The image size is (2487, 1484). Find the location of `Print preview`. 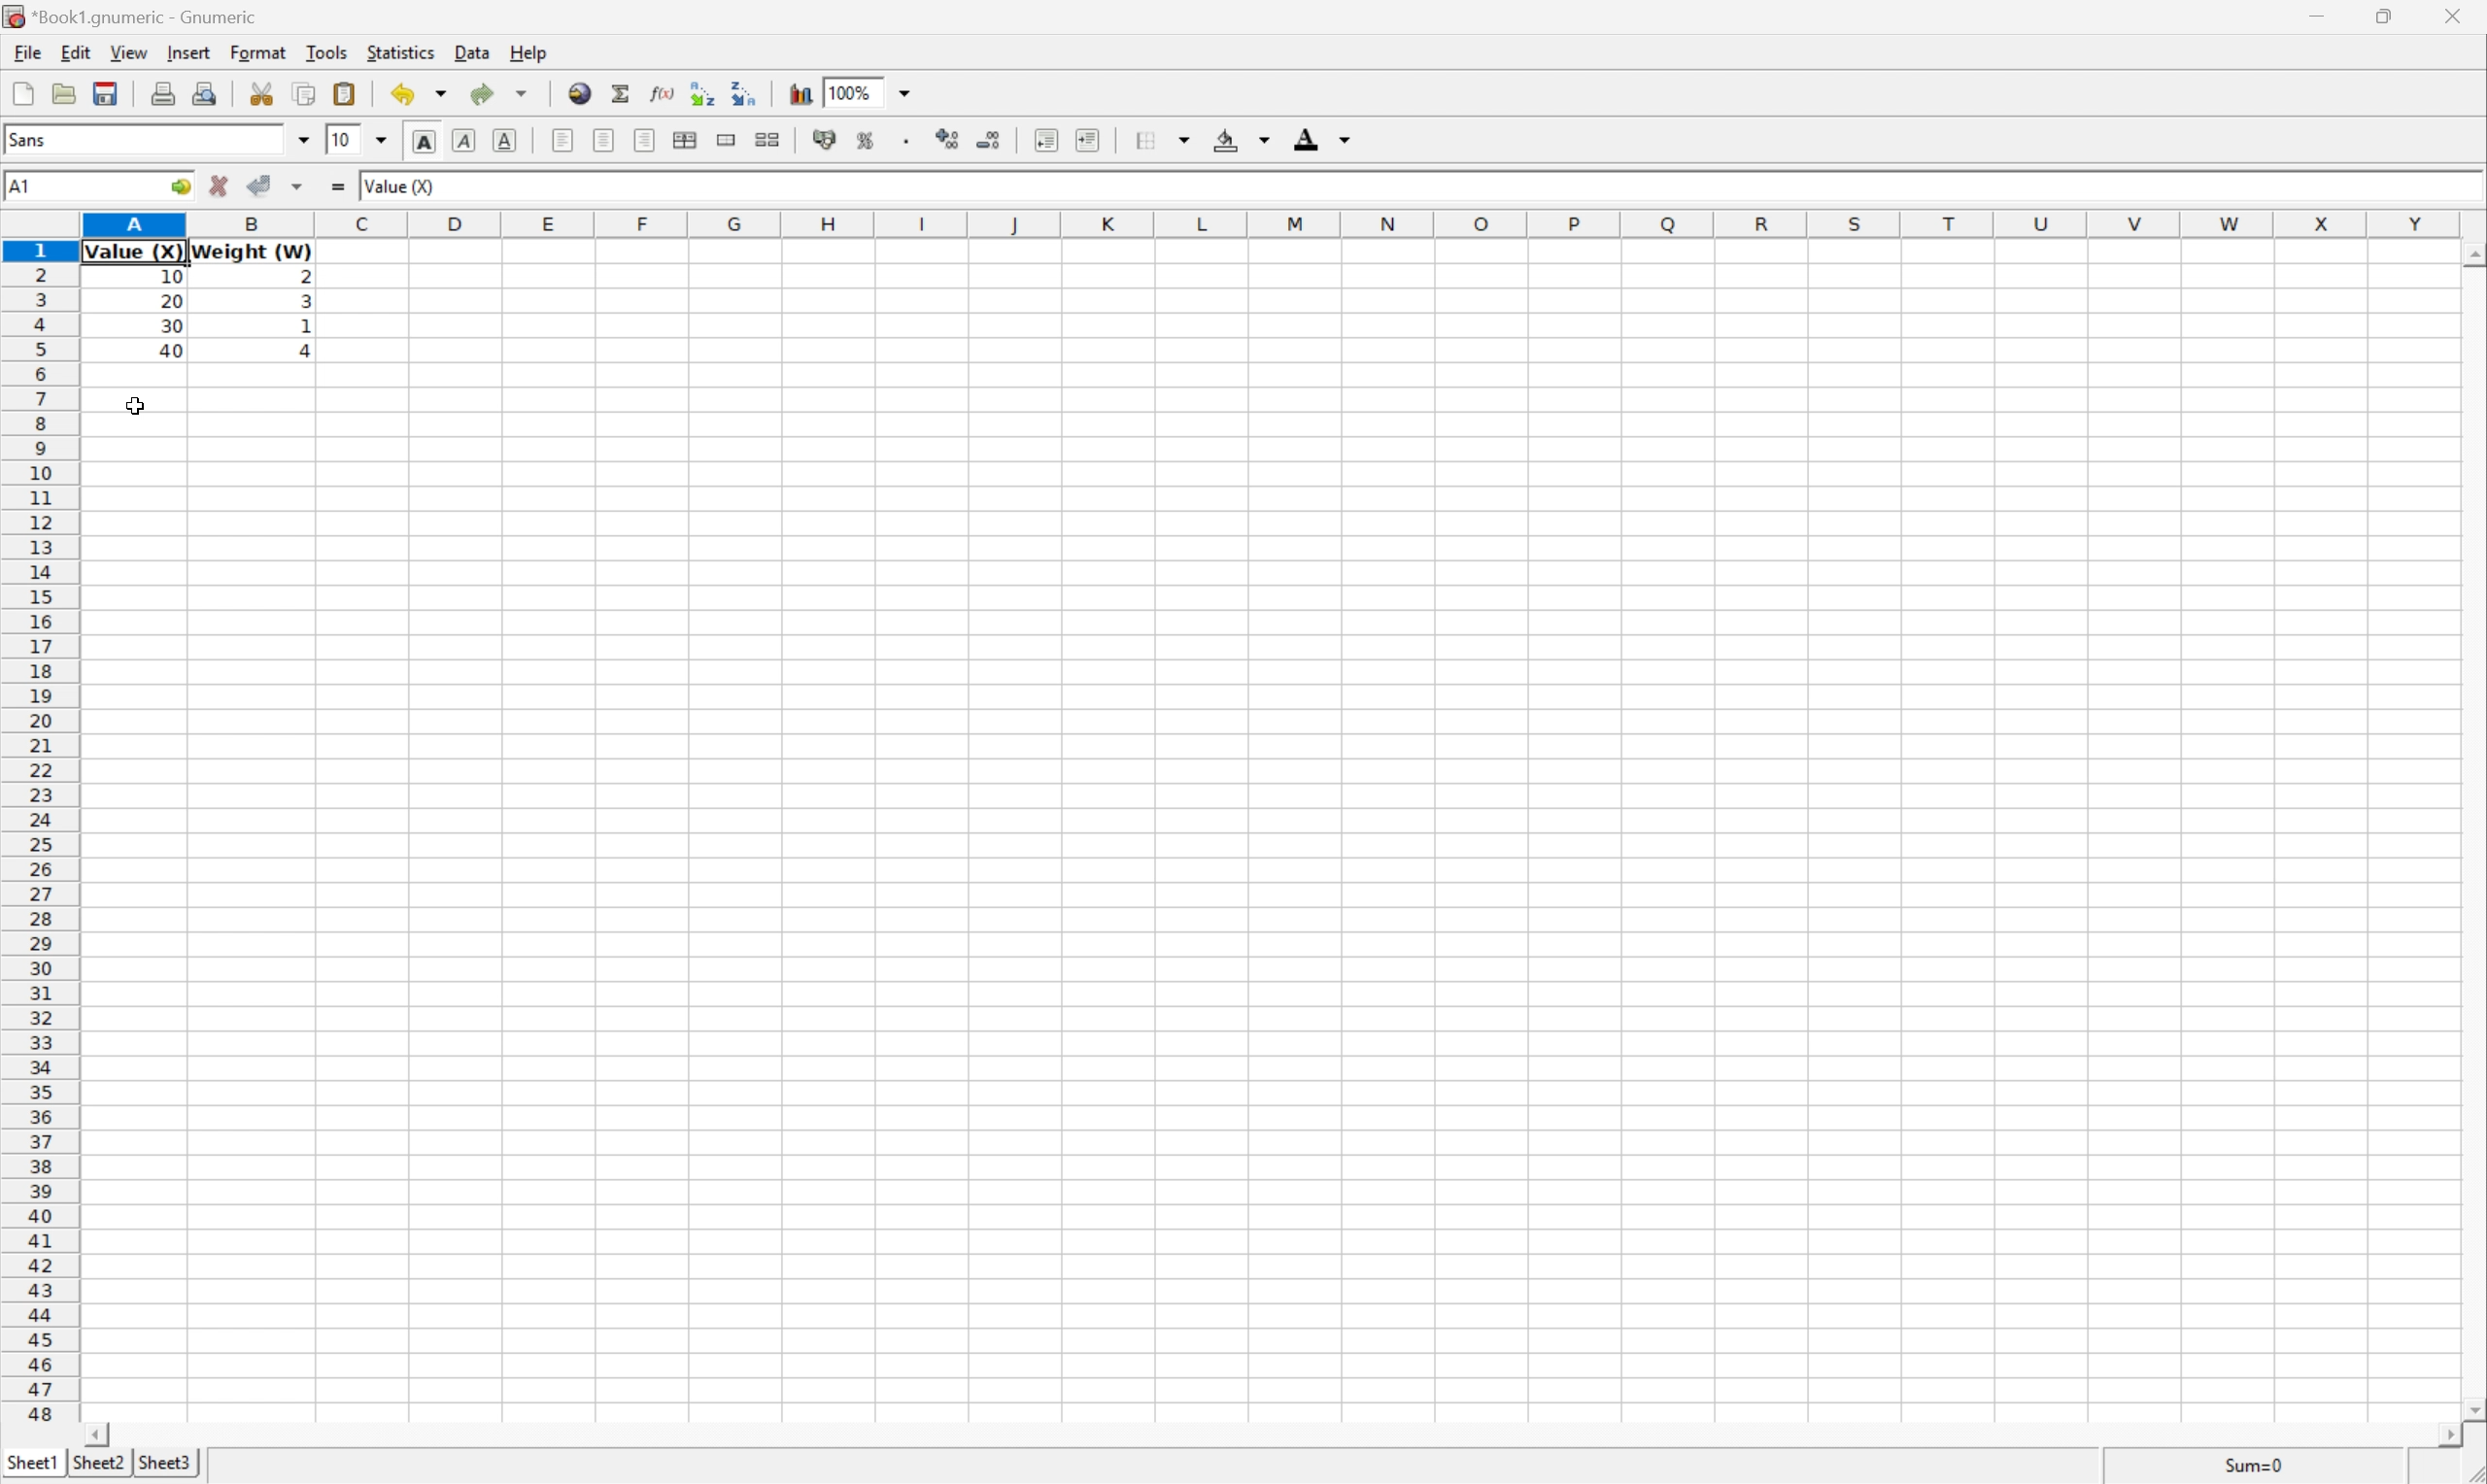

Print preview is located at coordinates (204, 95).